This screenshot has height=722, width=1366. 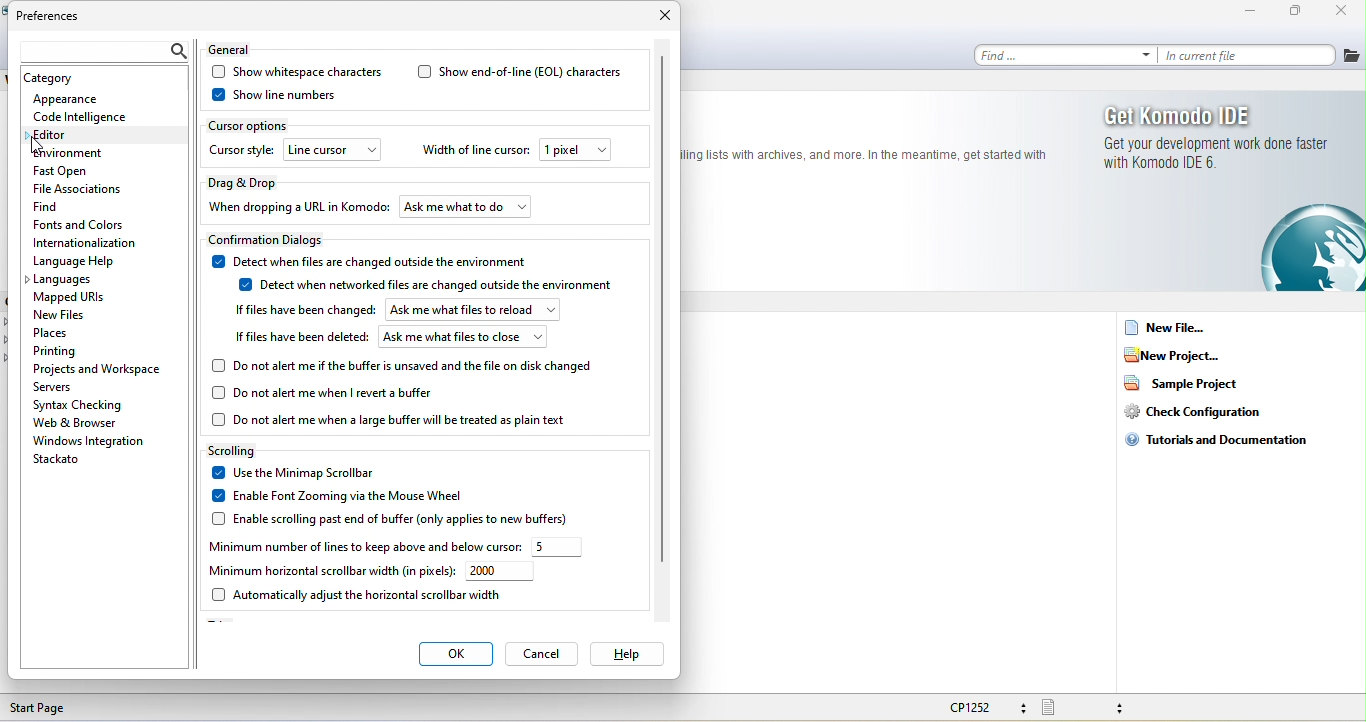 I want to click on 5, so click(x=559, y=547).